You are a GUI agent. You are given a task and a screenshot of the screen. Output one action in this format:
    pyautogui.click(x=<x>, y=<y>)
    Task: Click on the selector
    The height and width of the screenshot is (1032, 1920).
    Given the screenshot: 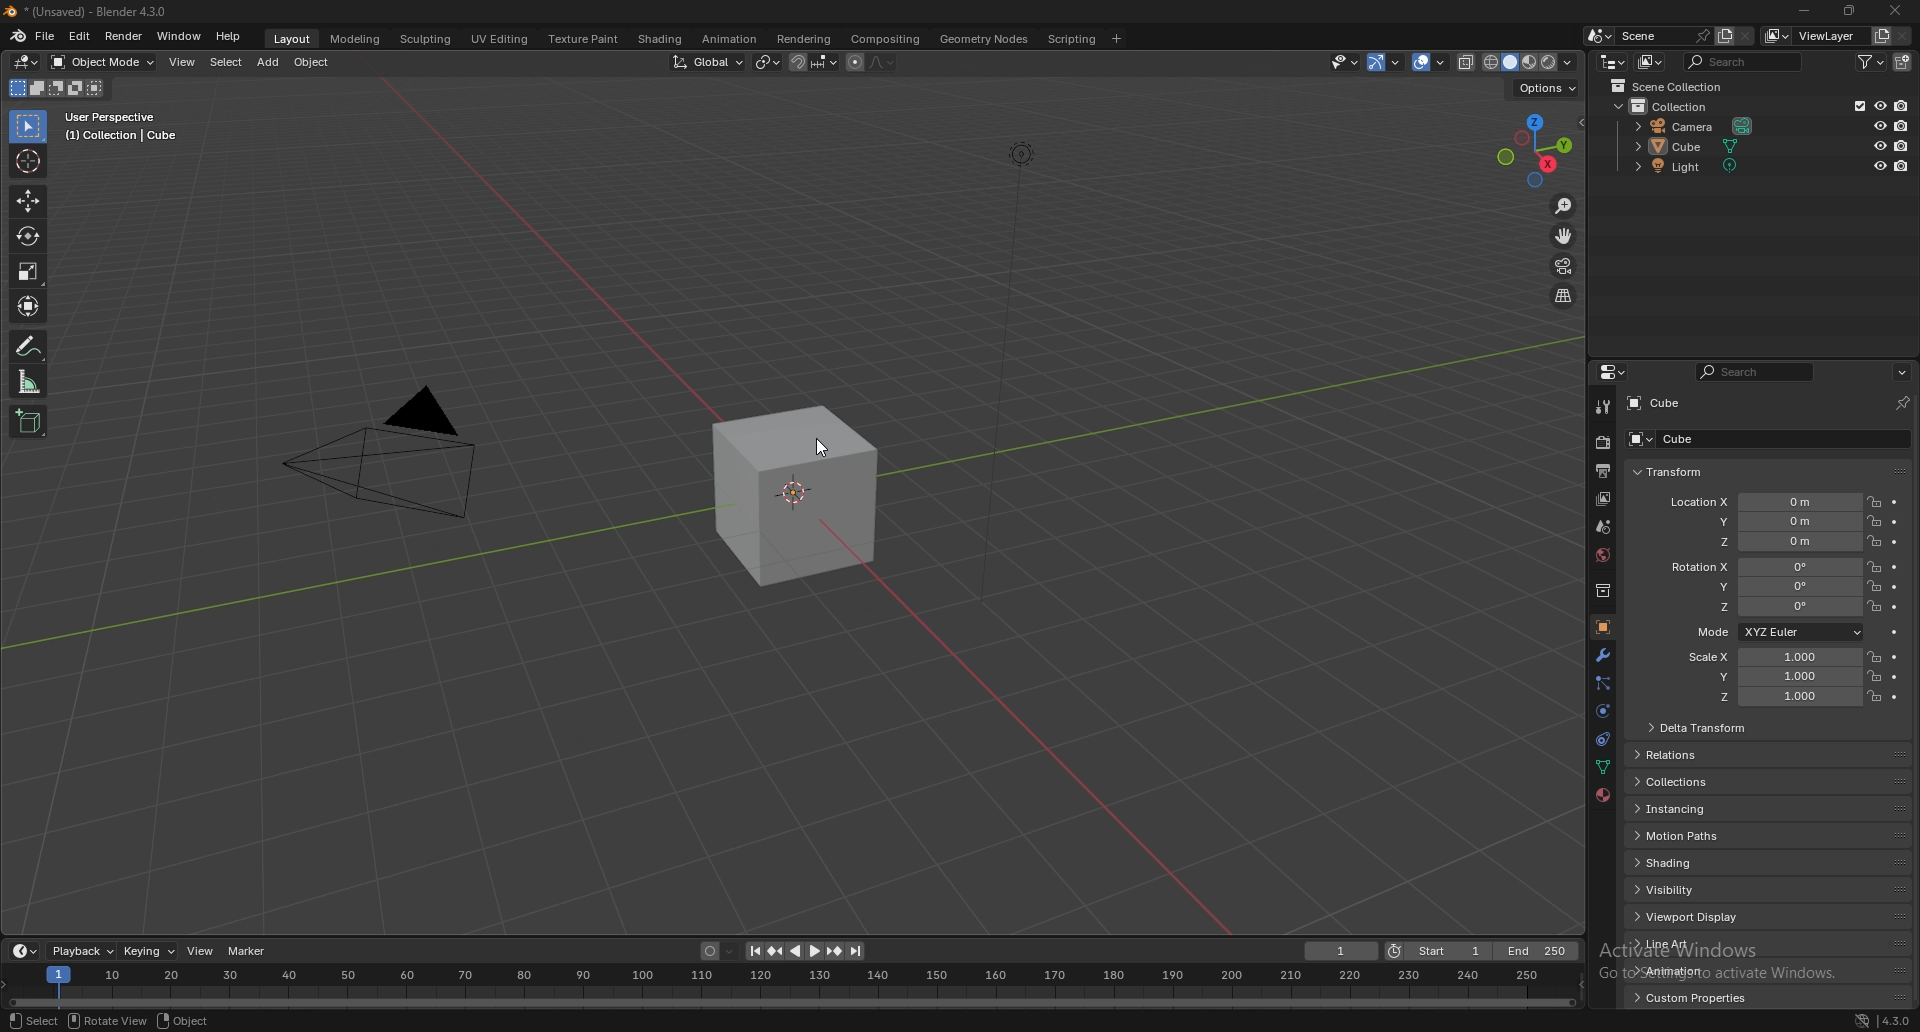 What is the action you would take?
    pyautogui.click(x=29, y=126)
    